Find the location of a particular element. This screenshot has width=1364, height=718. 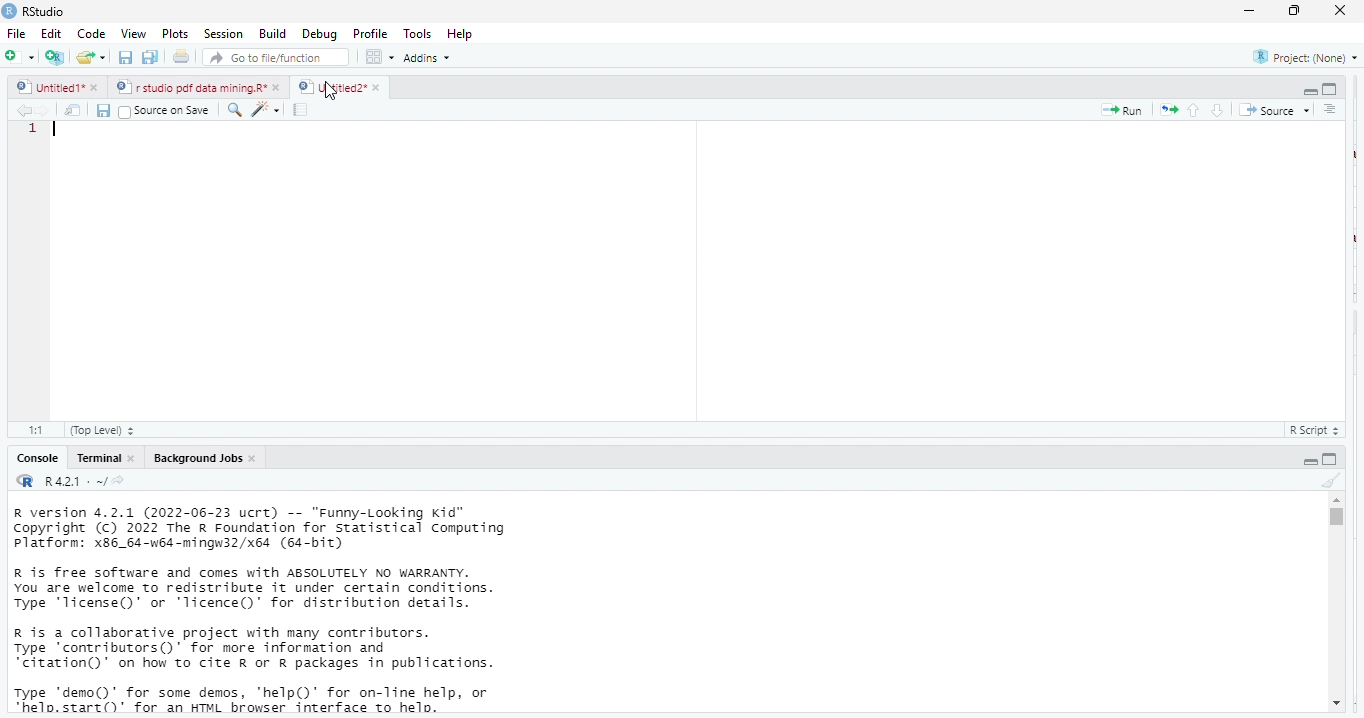

rs studio is located at coordinates (26, 482).